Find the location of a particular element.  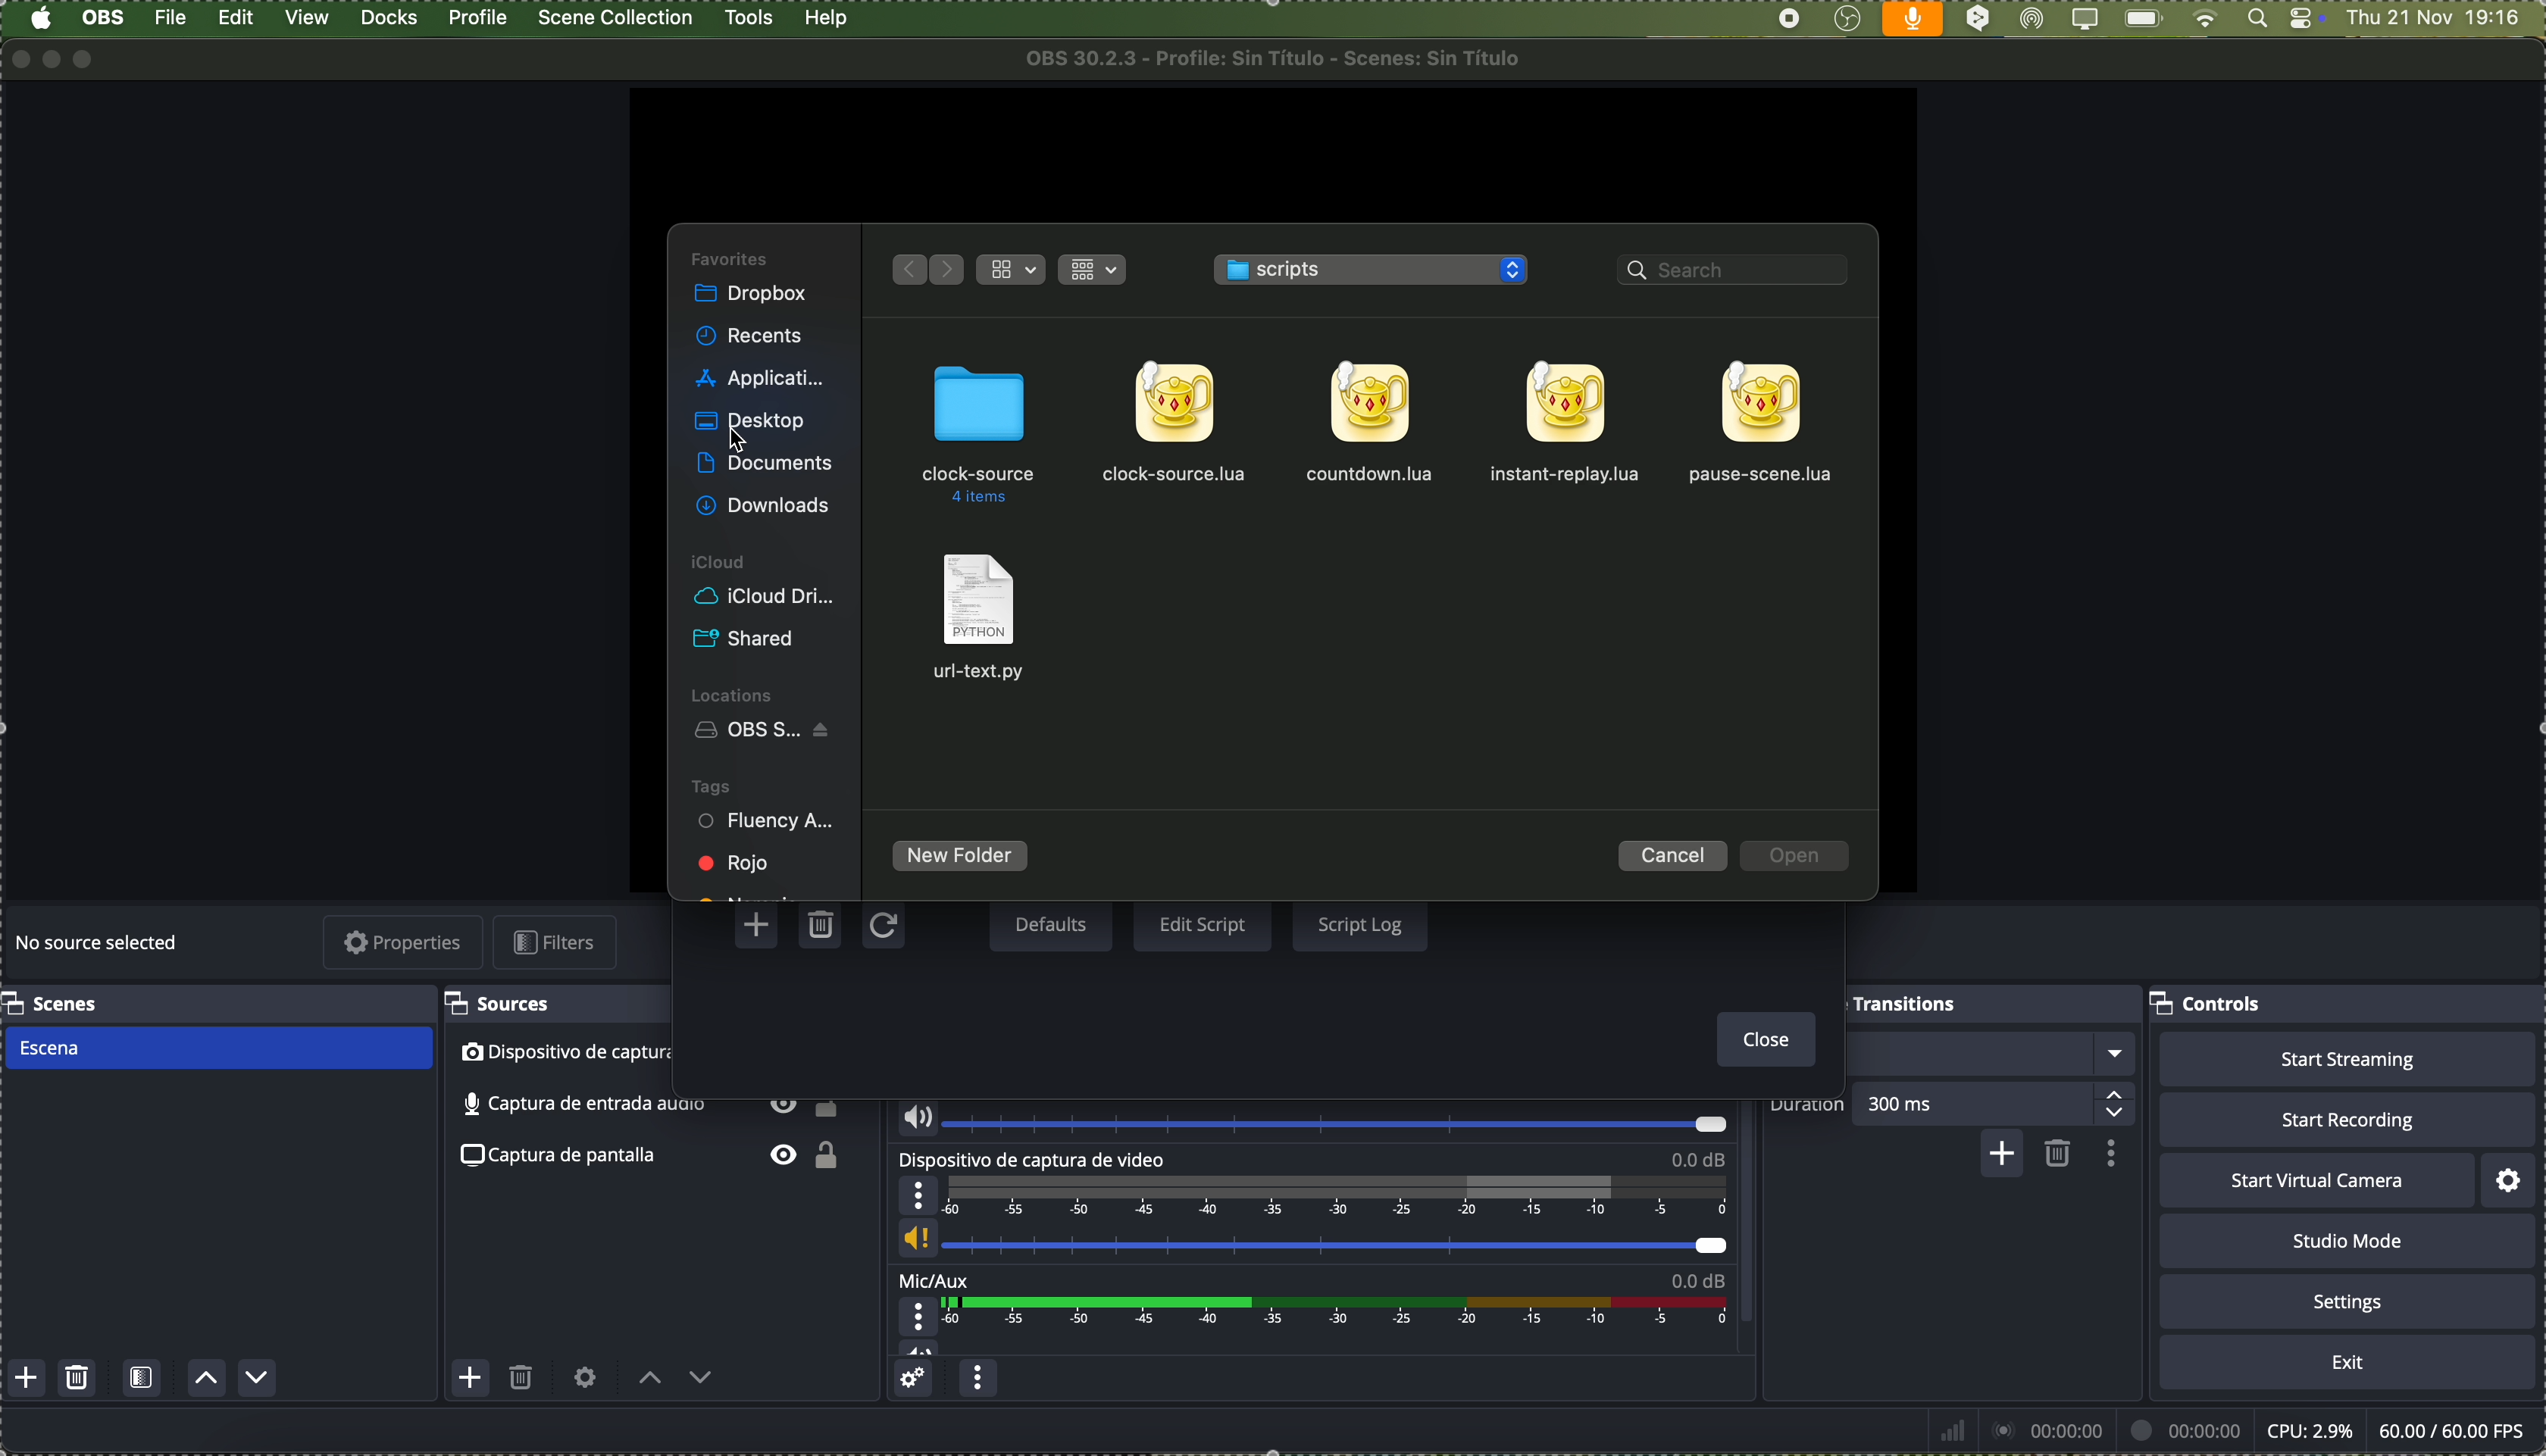

audio input capture is located at coordinates (649, 1105).